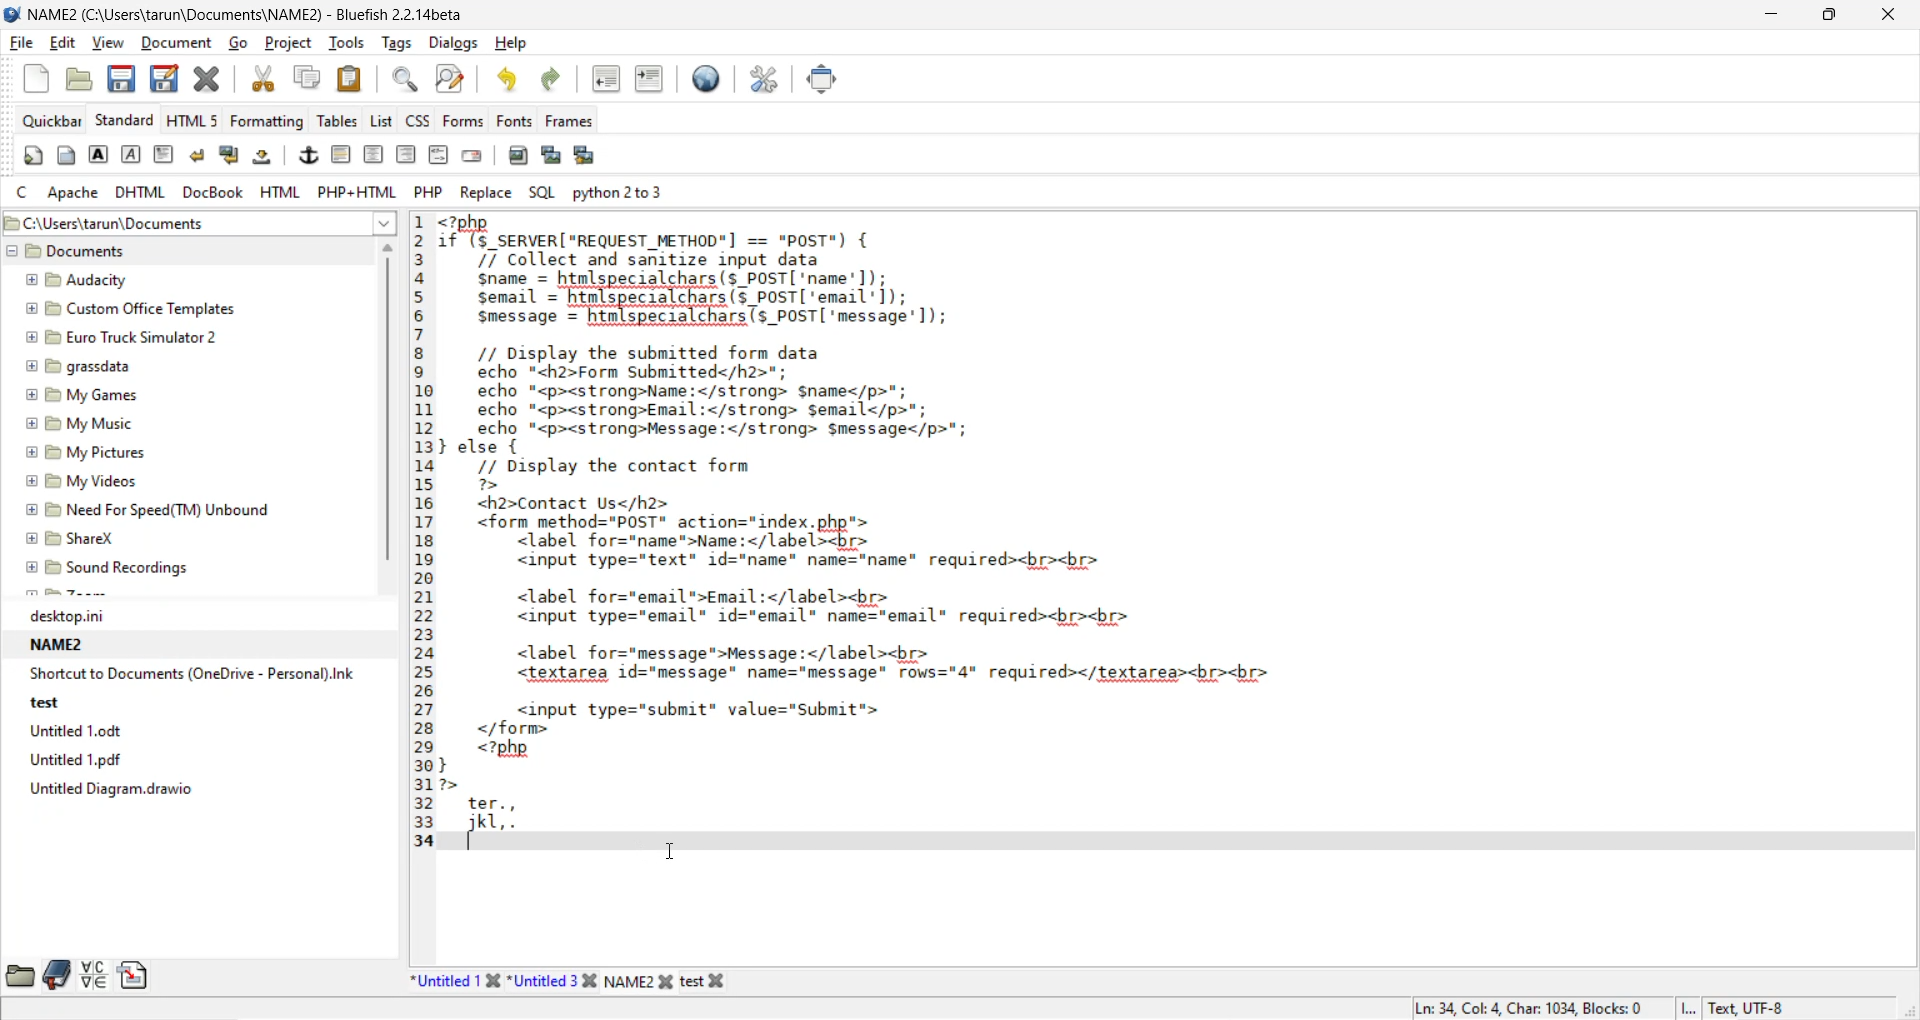 The image size is (1920, 1020). Describe the element at coordinates (58, 975) in the screenshot. I see `bookmarks` at that location.